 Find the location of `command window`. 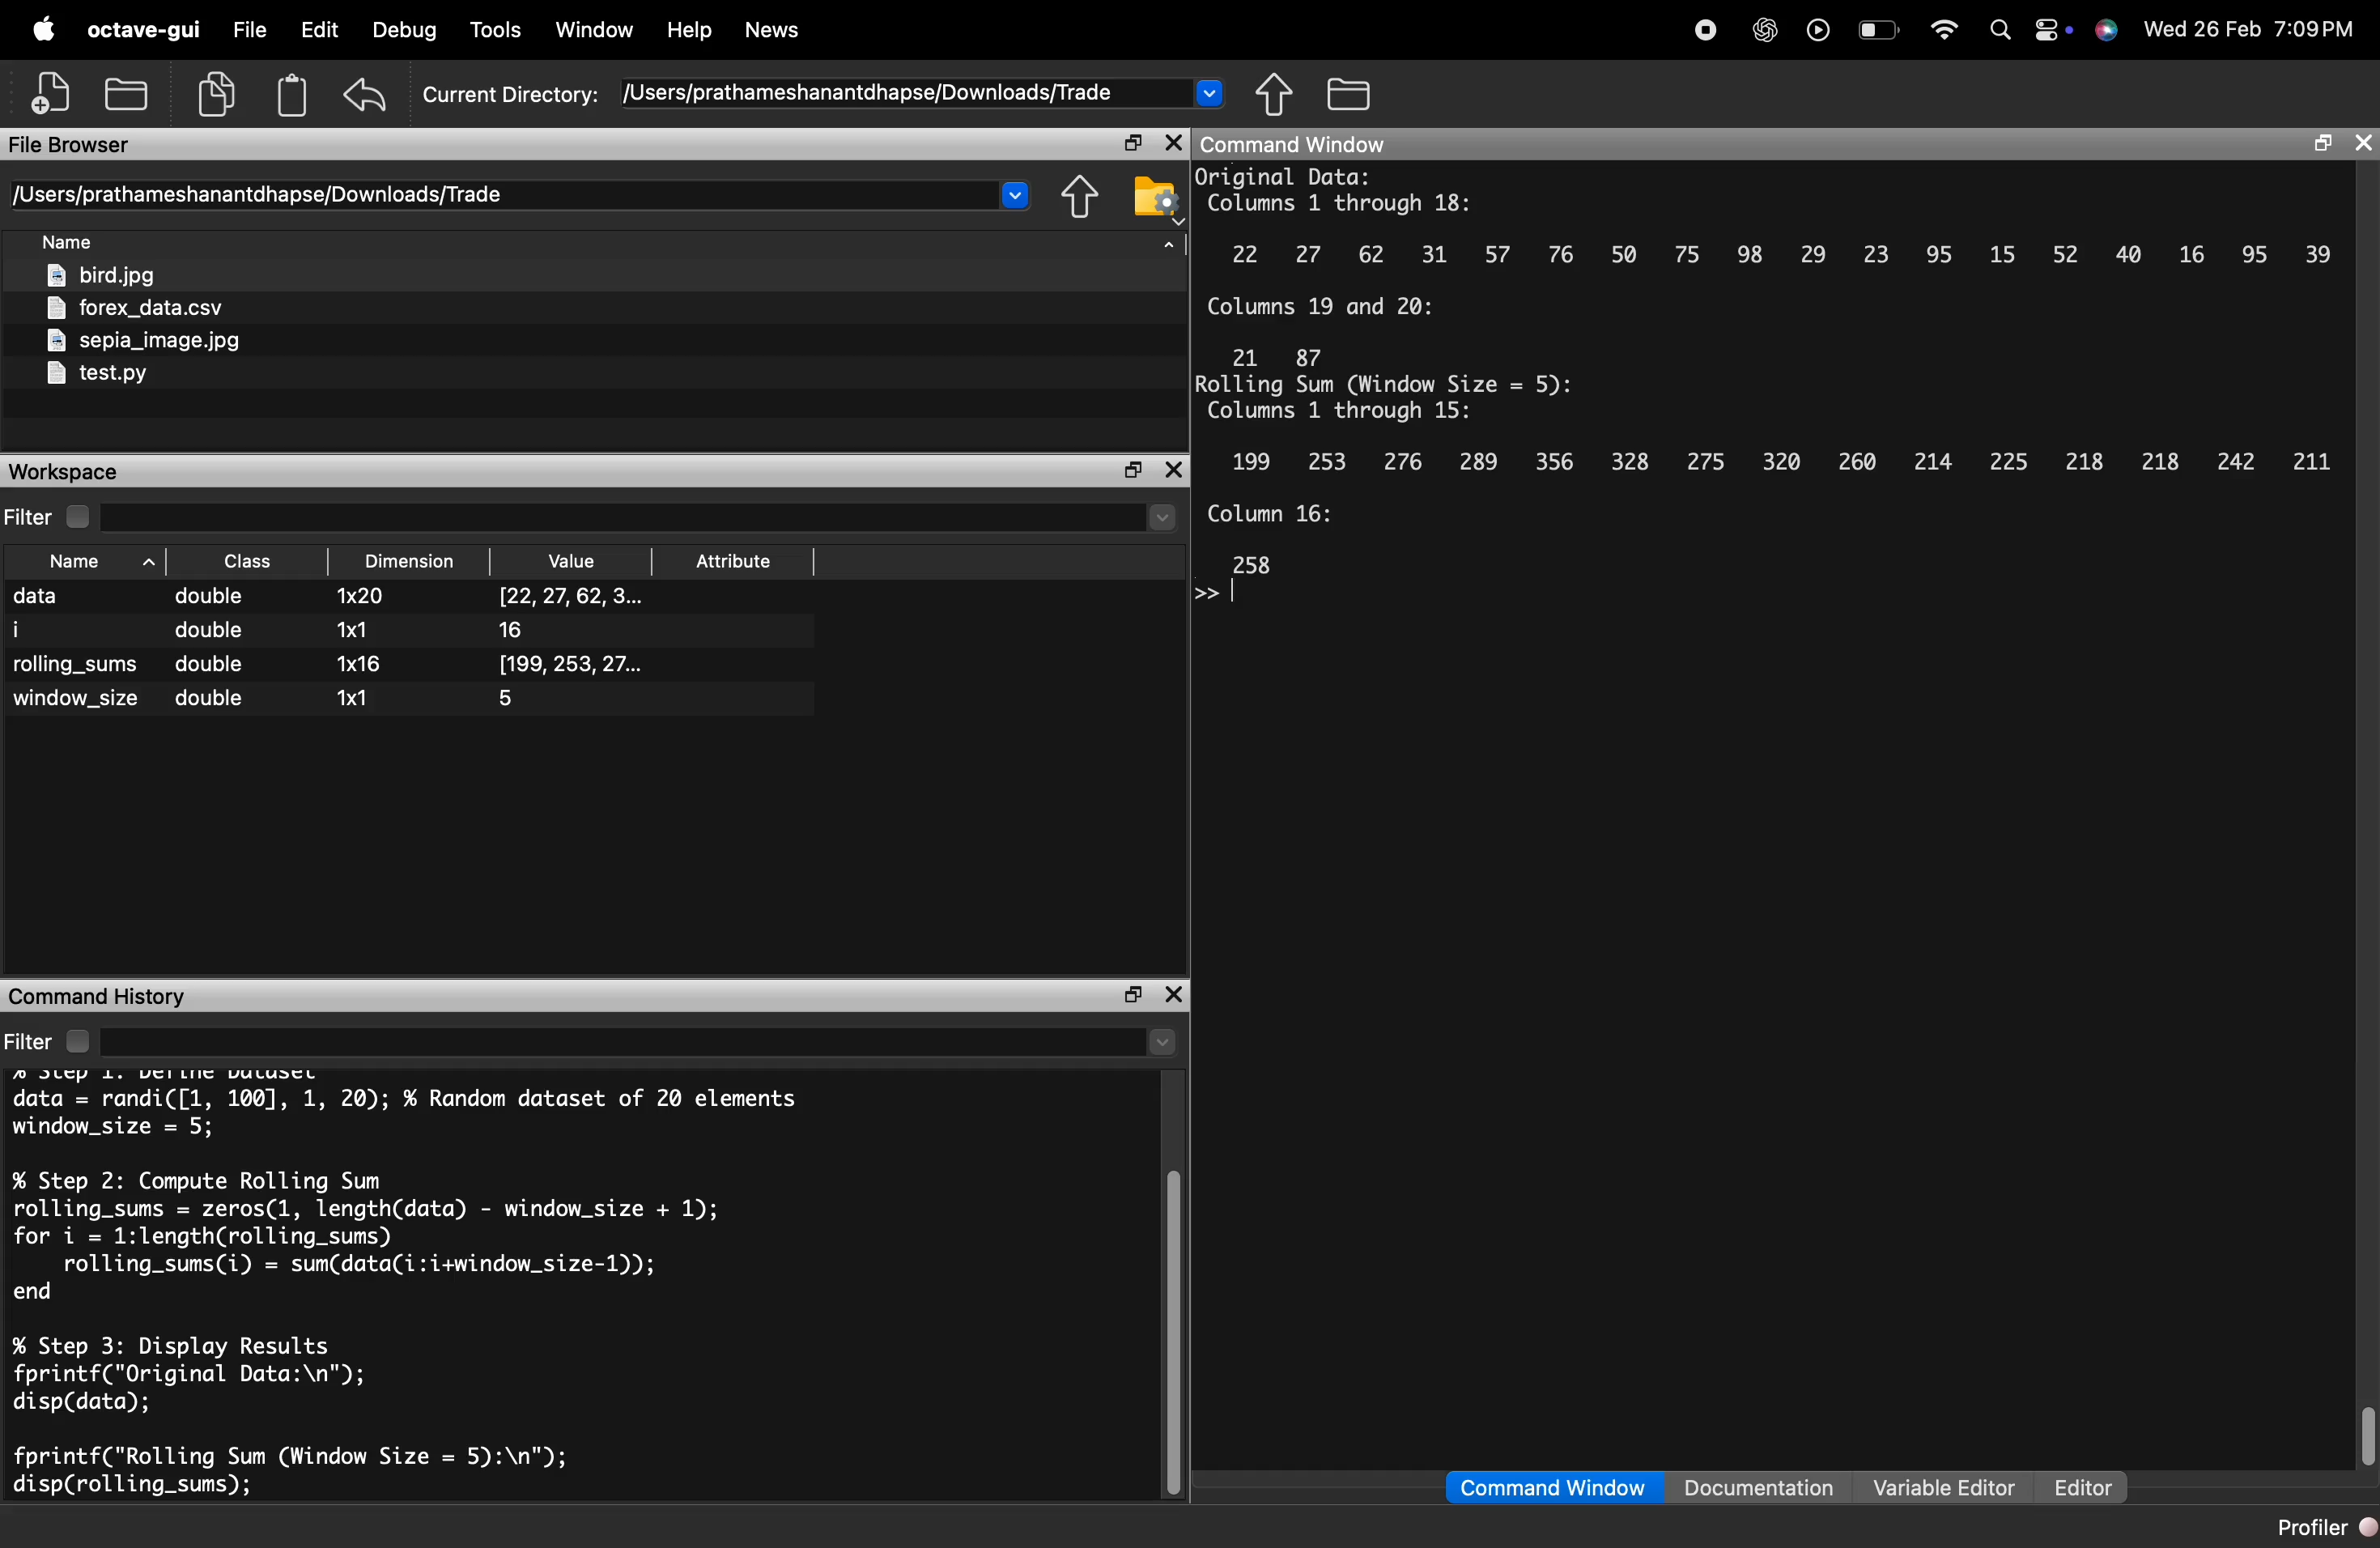

command window is located at coordinates (1550, 1487).